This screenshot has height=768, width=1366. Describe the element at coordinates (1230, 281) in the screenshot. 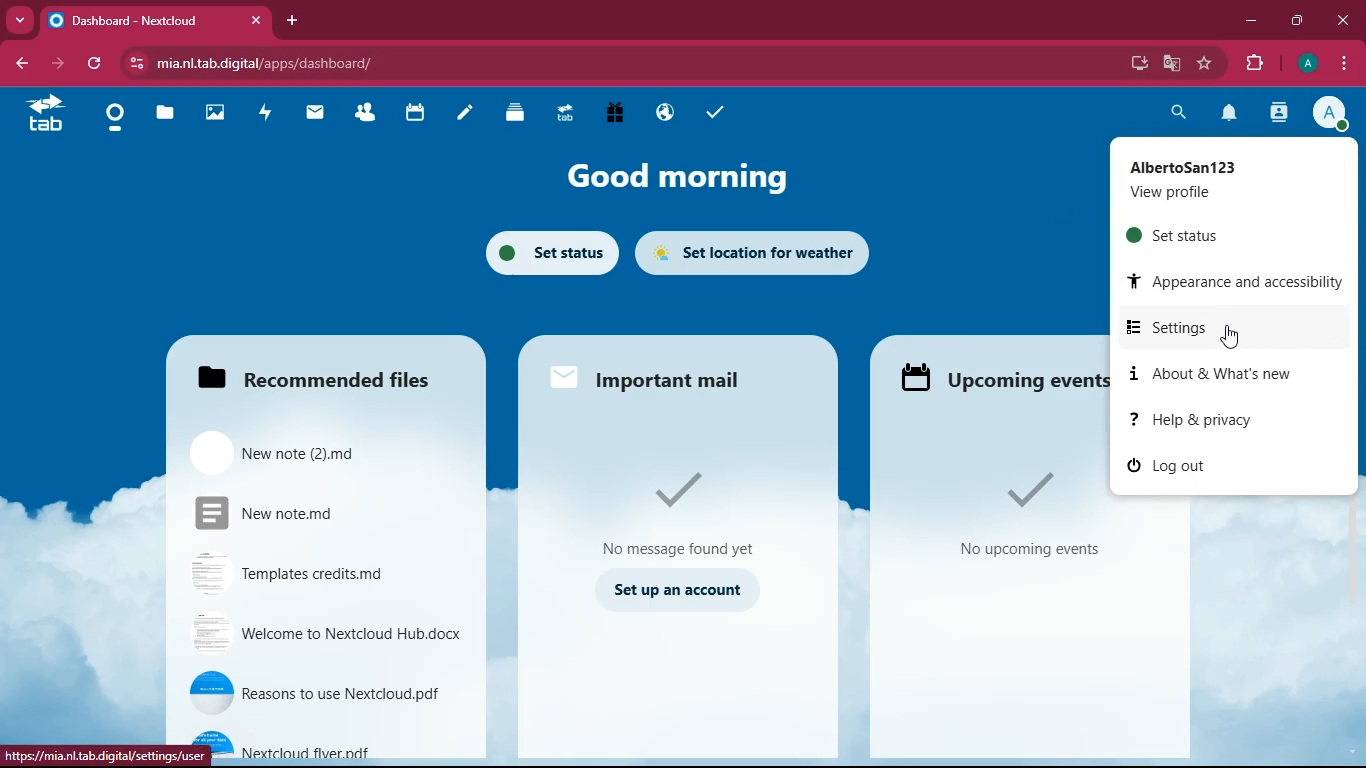

I see `appearance and accessibility` at that location.